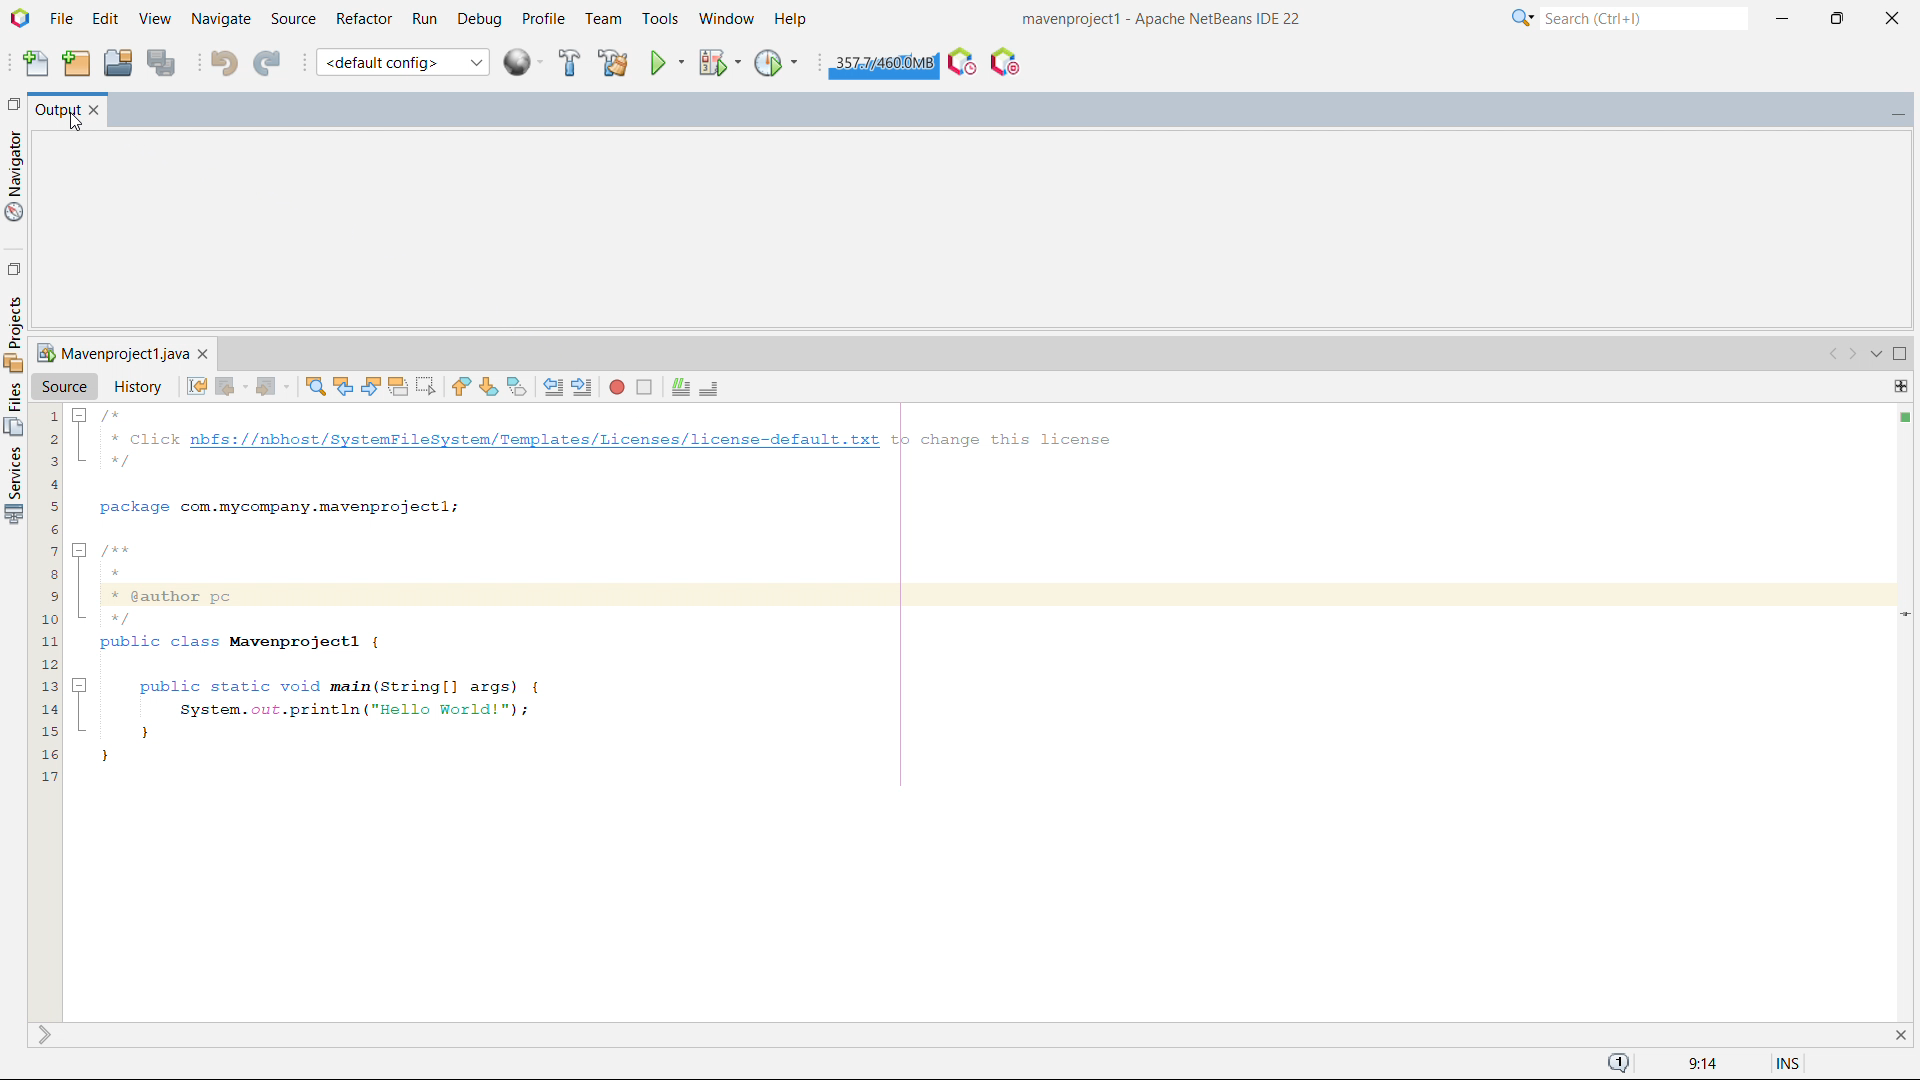 The image size is (1920, 1080). What do you see at coordinates (14, 486) in the screenshot?
I see `projects` at bounding box center [14, 486].